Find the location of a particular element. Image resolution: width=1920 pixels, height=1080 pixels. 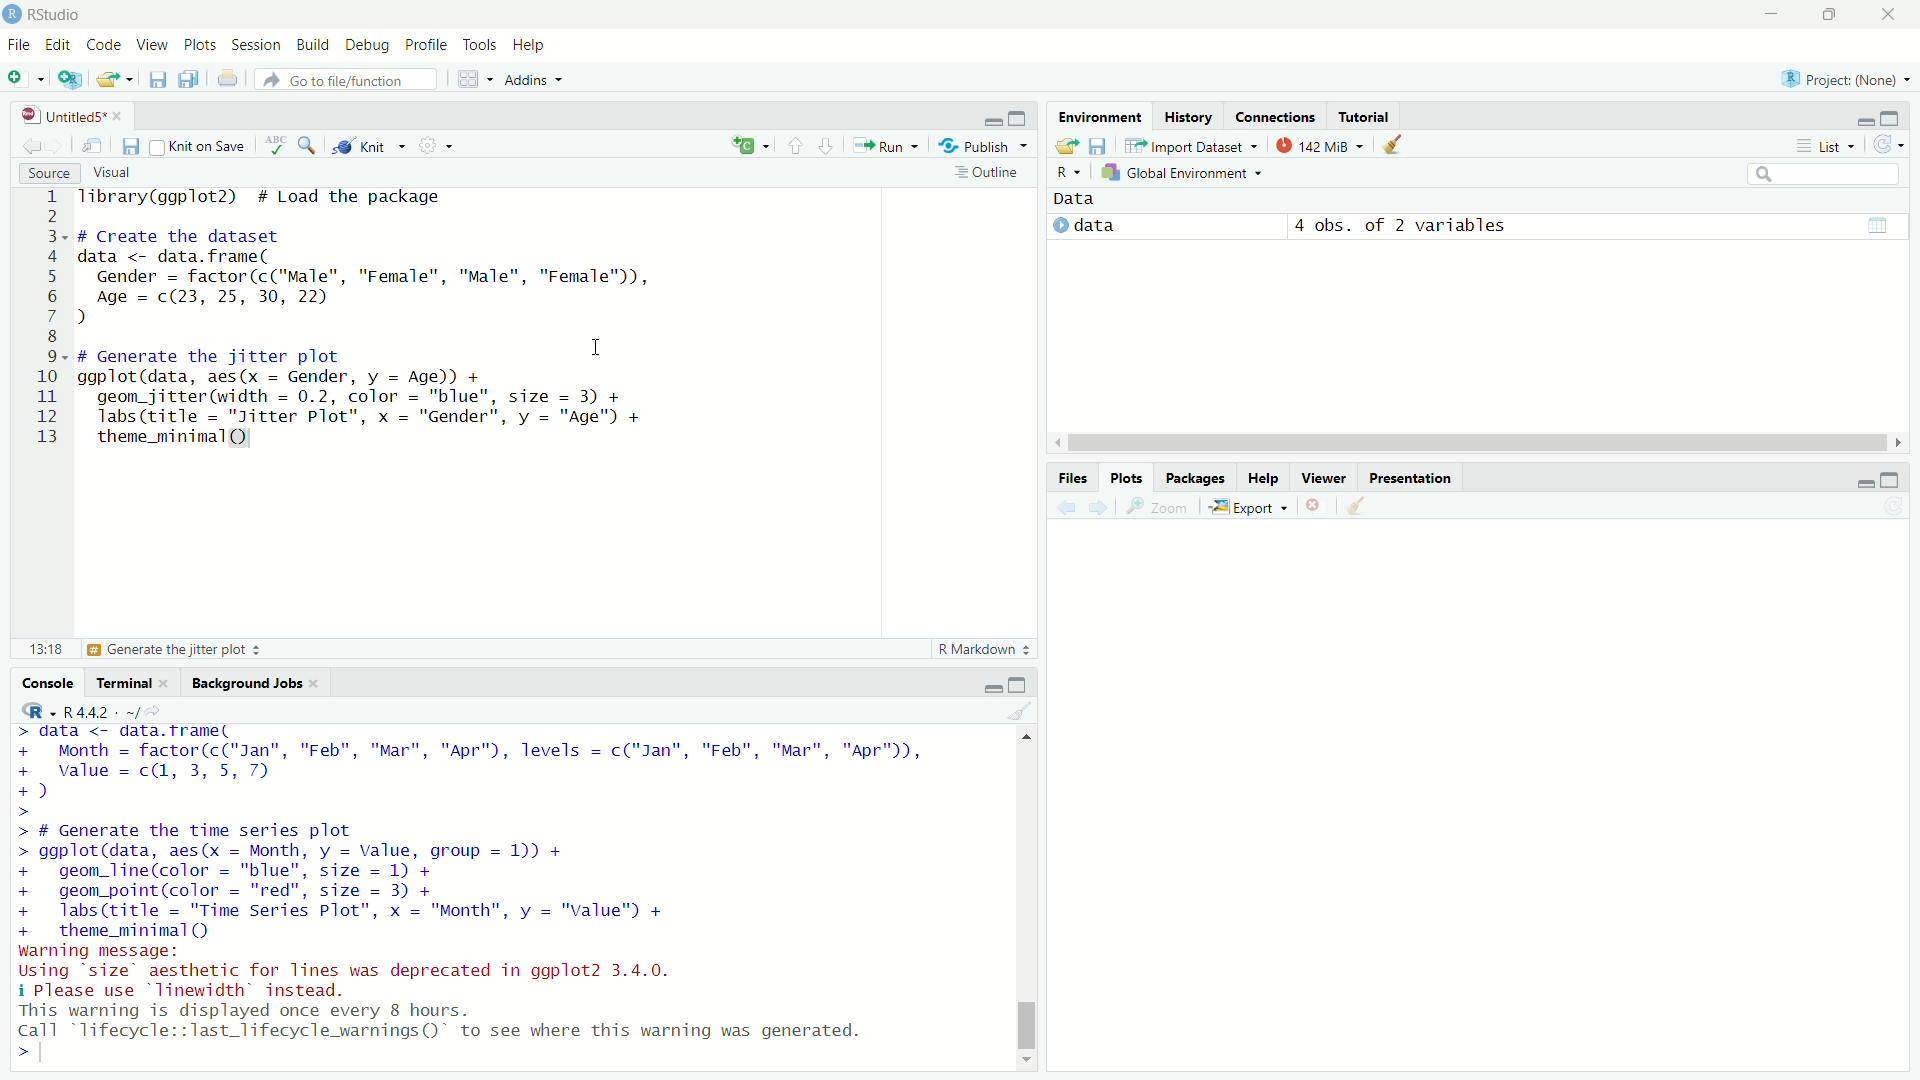

view the current working directory is located at coordinates (162, 711).